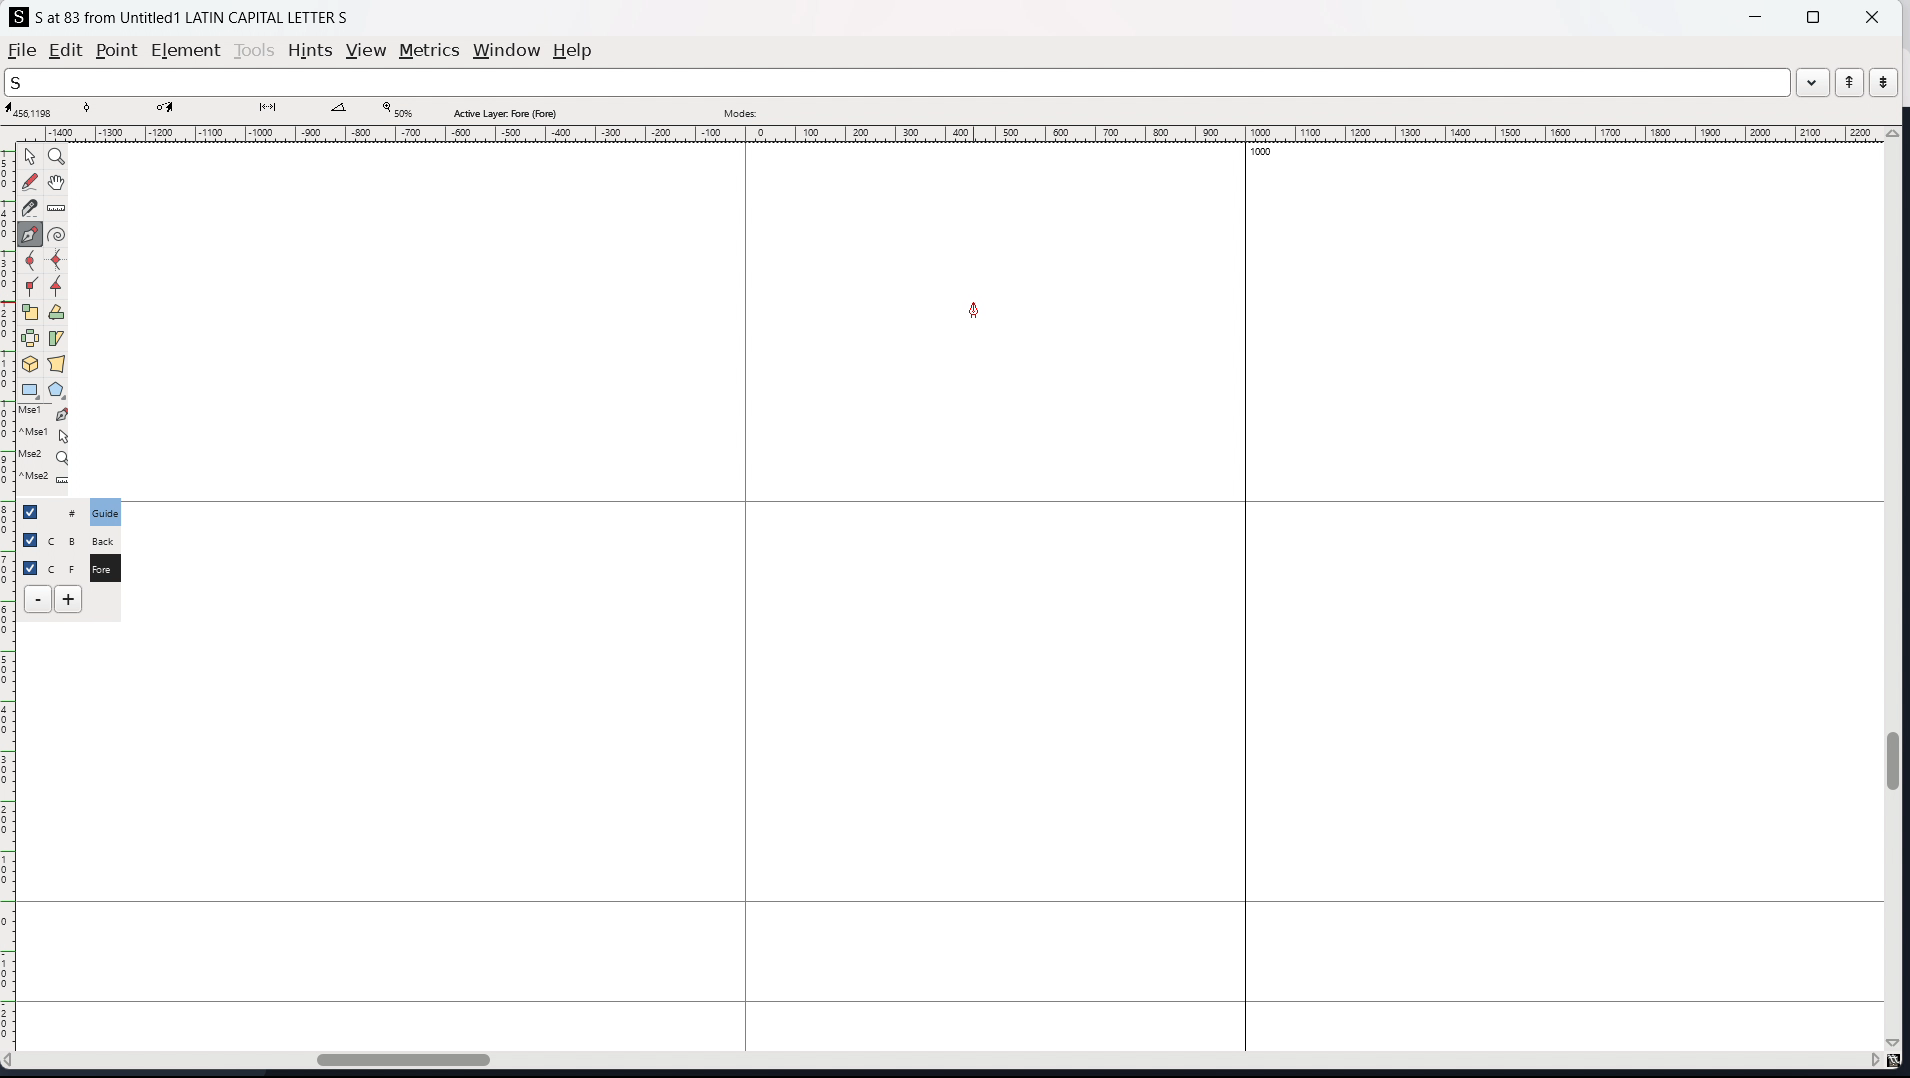 The width and height of the screenshot is (1910, 1078). I want to click on toggle spiro, so click(57, 234).